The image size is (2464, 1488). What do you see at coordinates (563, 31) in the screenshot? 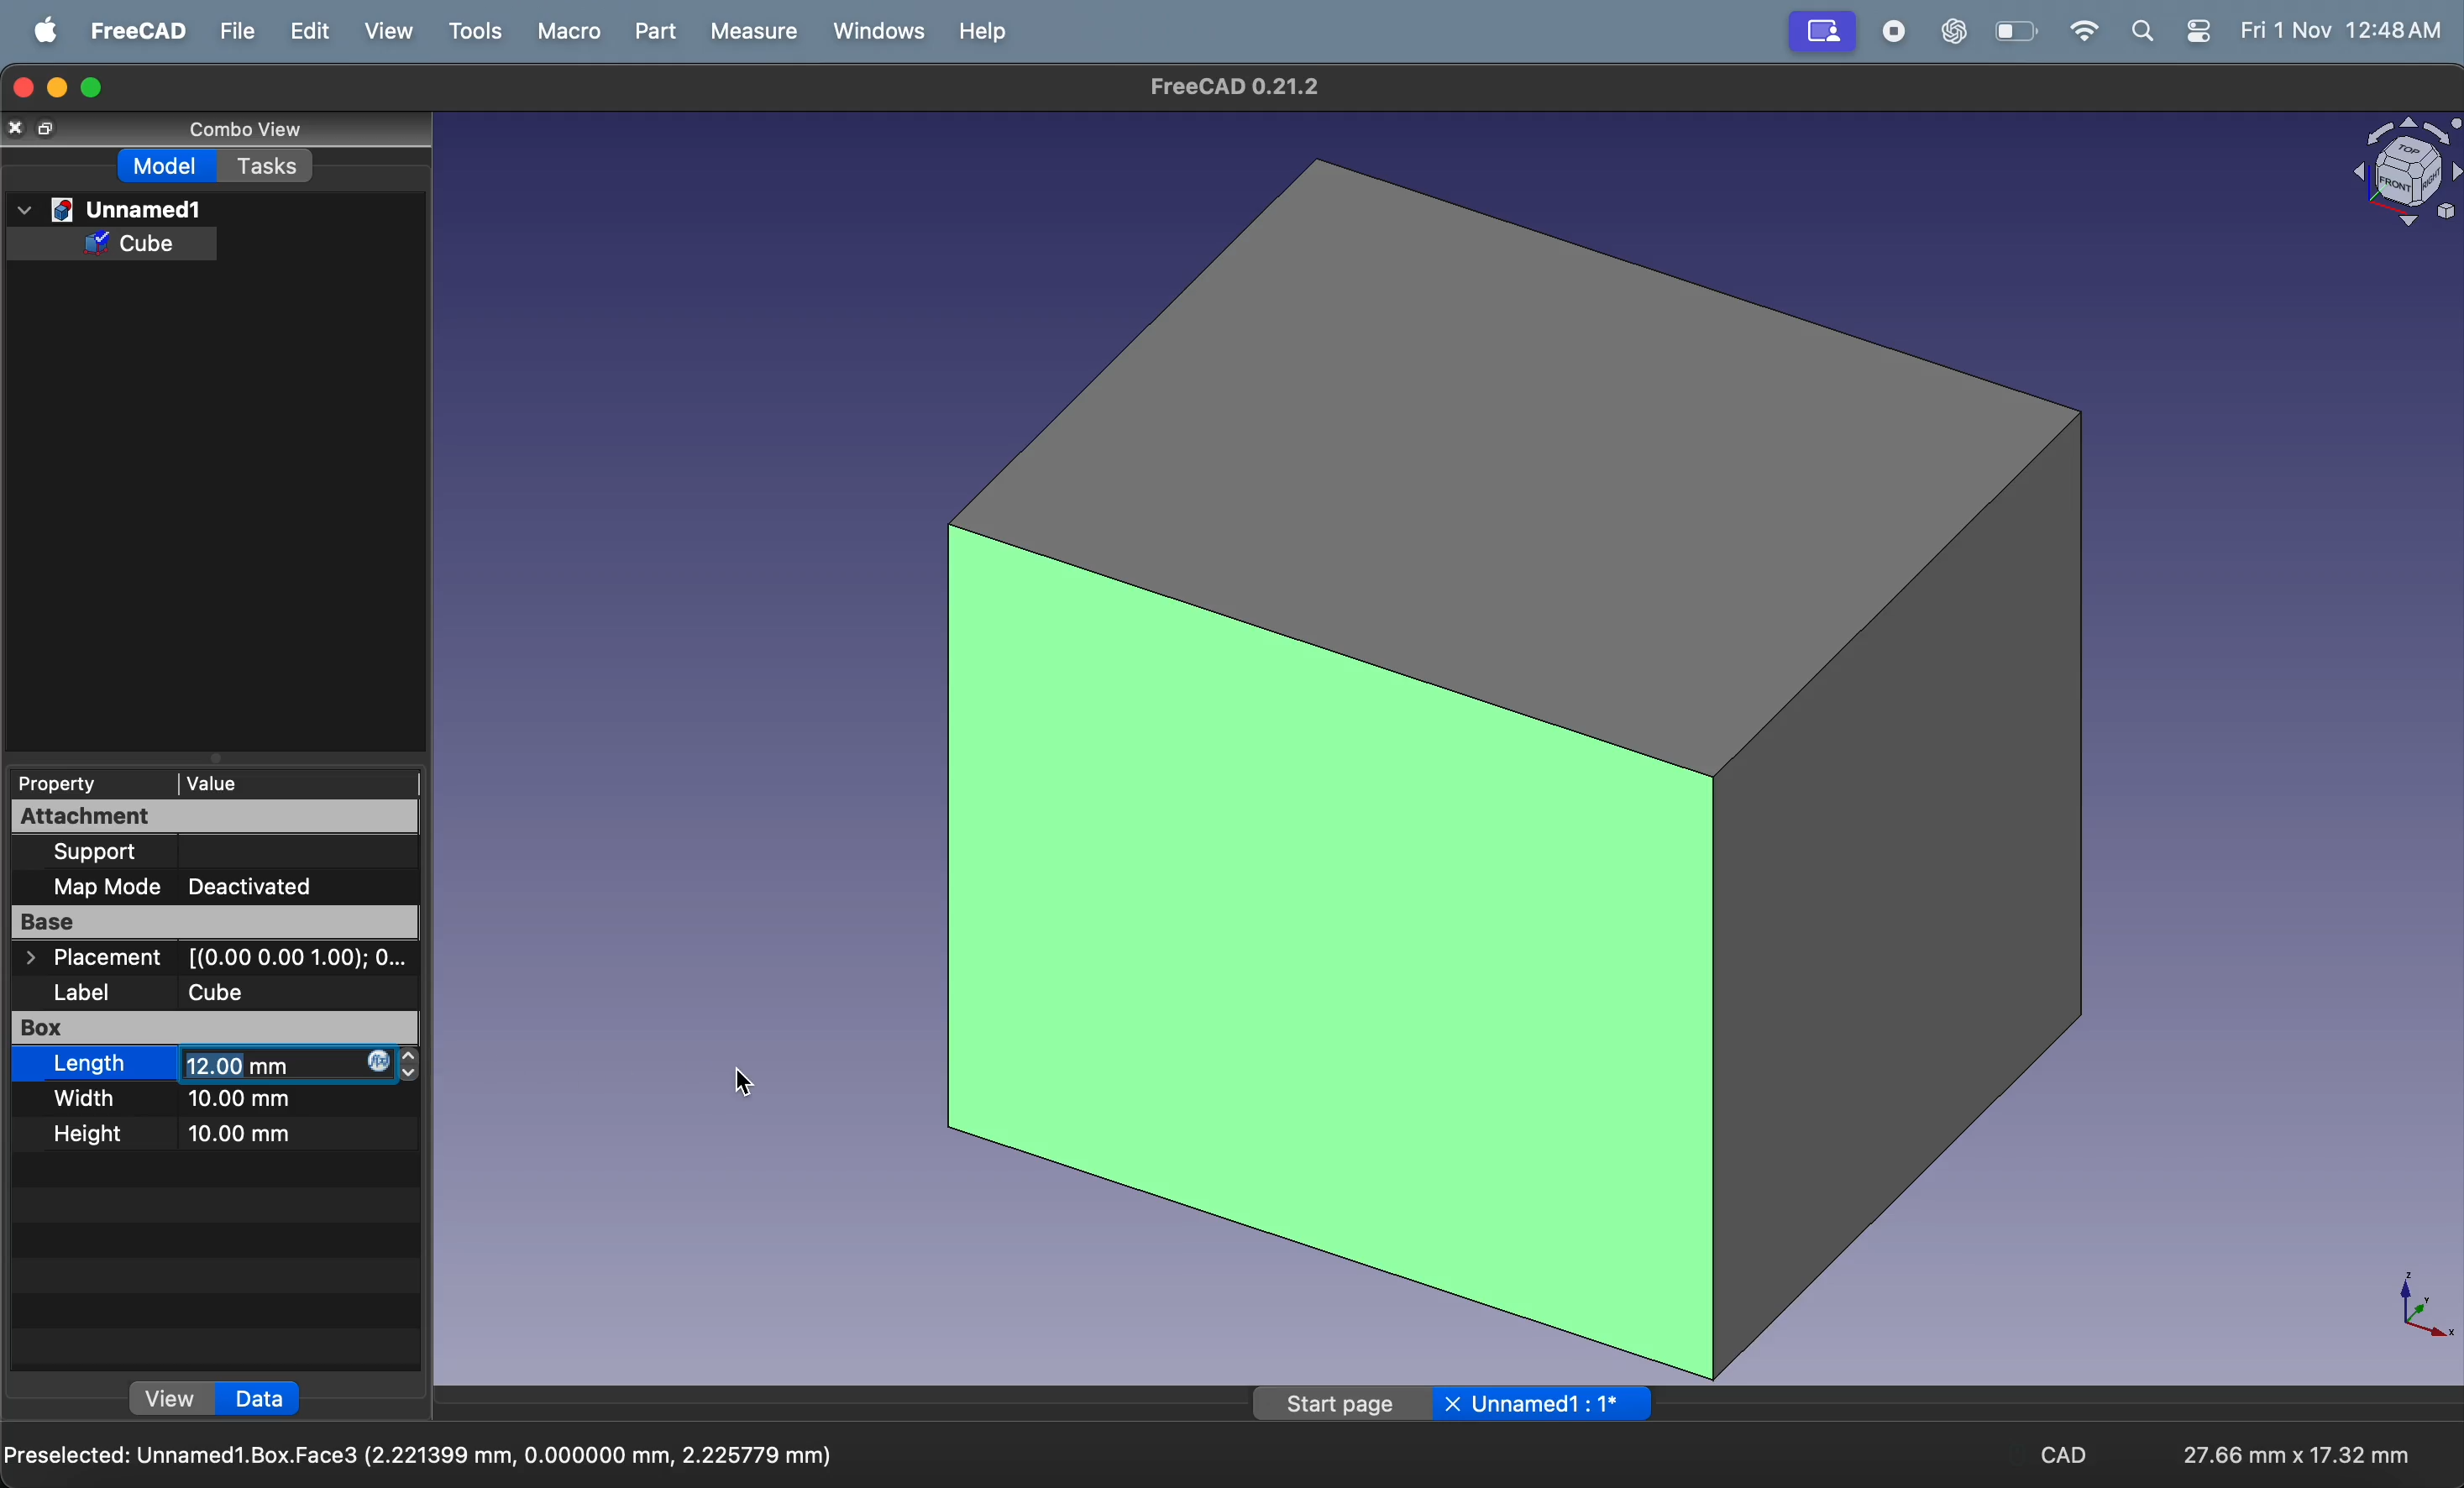
I see `marco` at bounding box center [563, 31].